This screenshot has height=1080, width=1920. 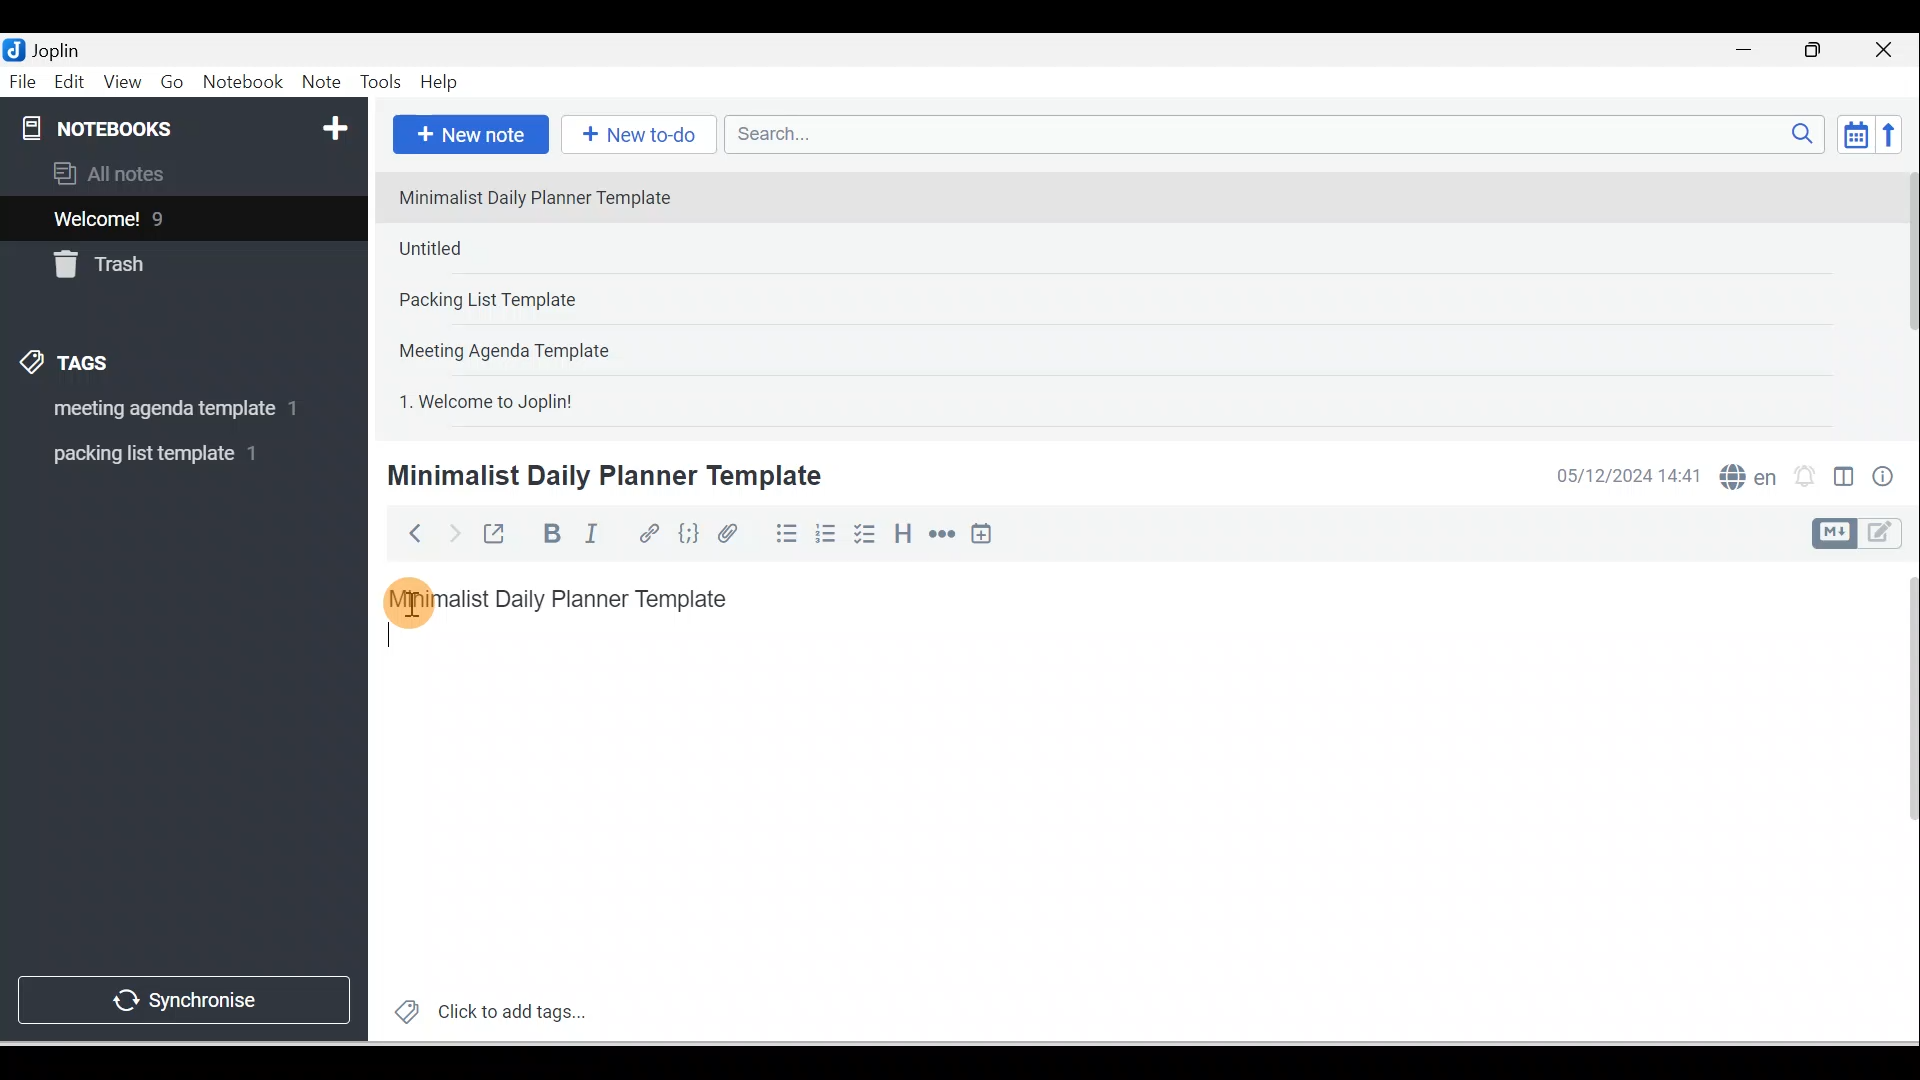 What do you see at coordinates (61, 48) in the screenshot?
I see `Joplin` at bounding box center [61, 48].